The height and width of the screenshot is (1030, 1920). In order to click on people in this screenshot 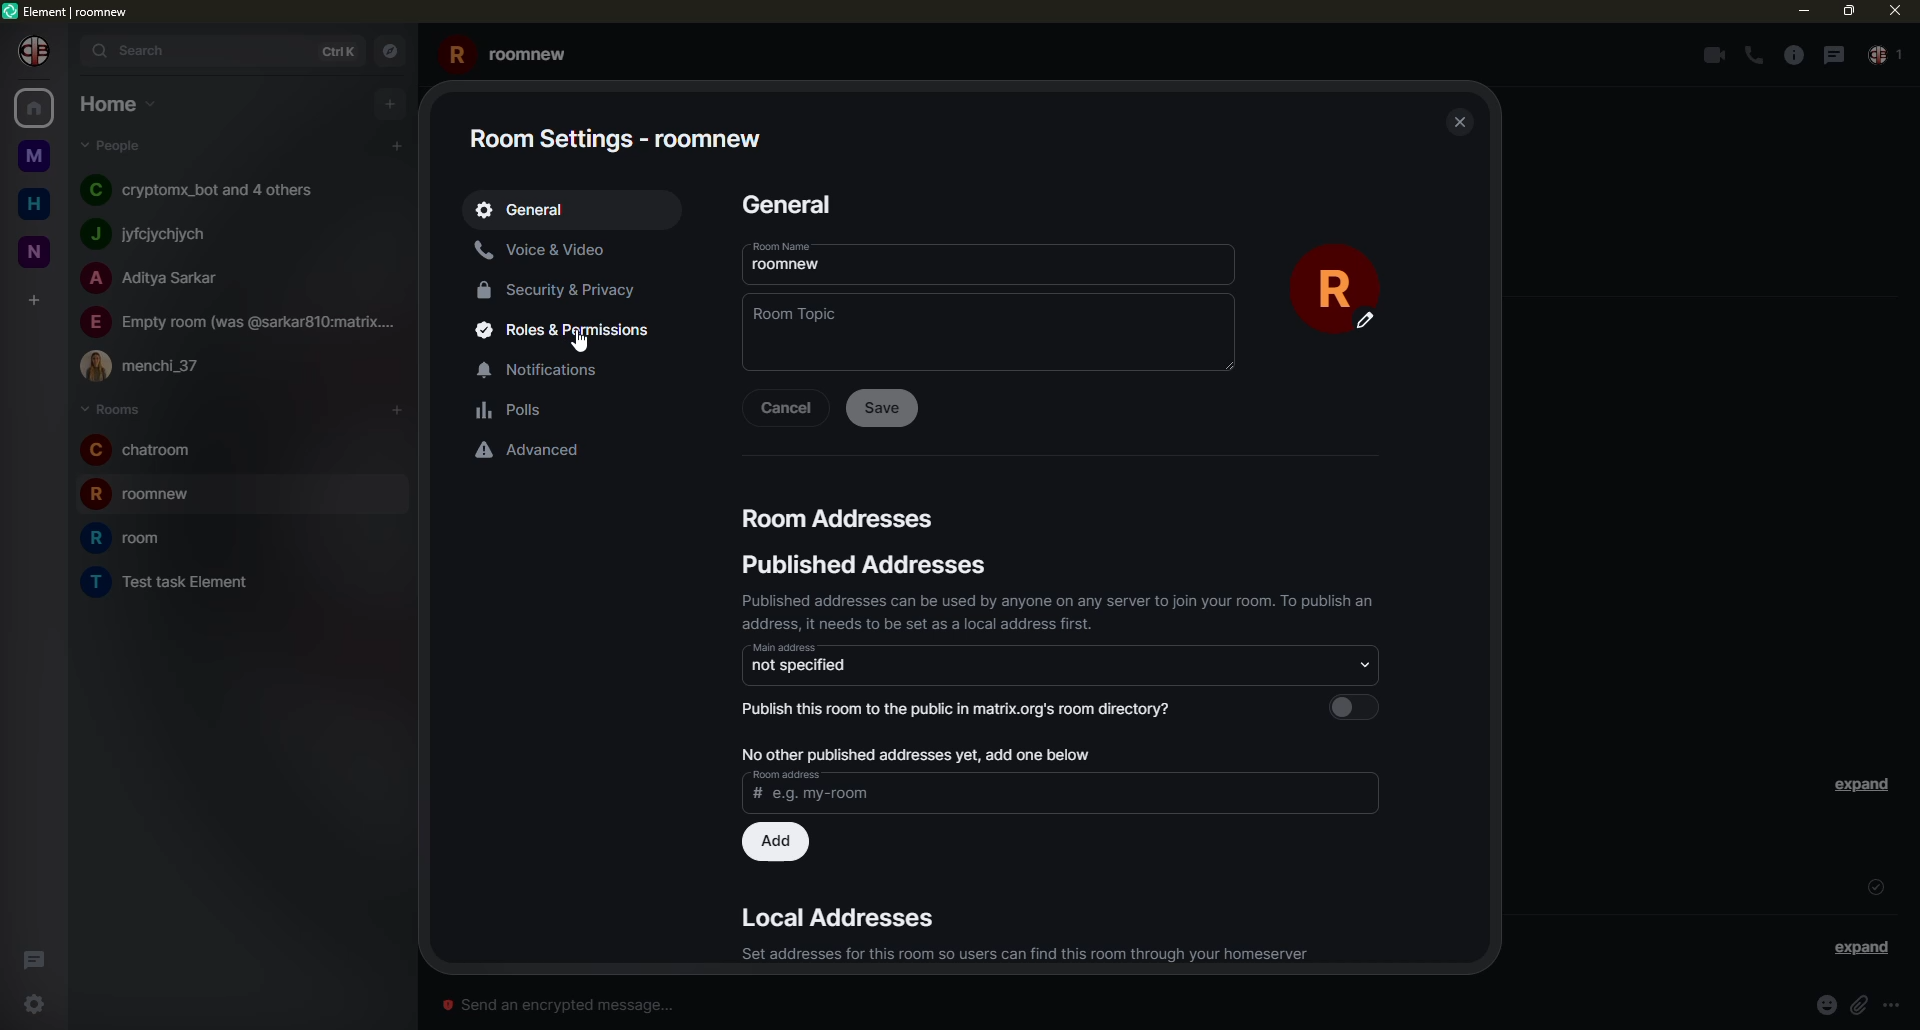, I will do `click(151, 366)`.